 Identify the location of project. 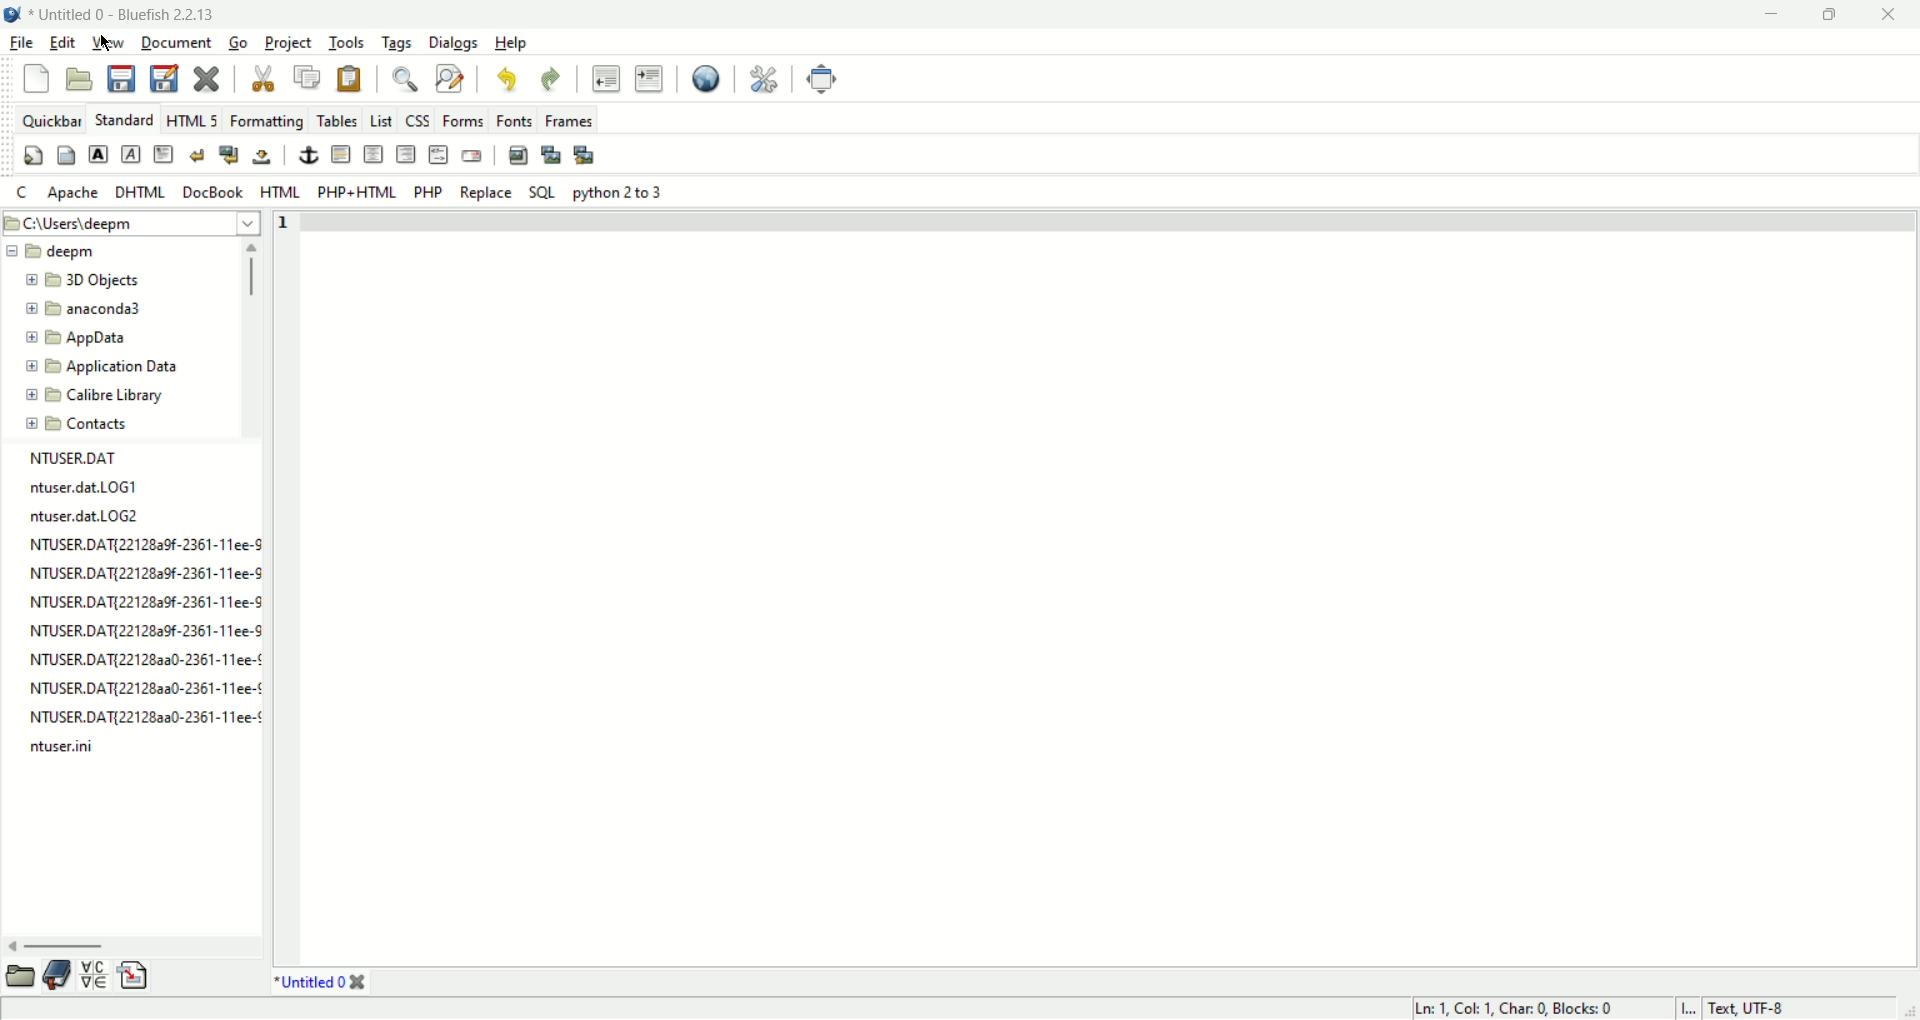
(289, 41).